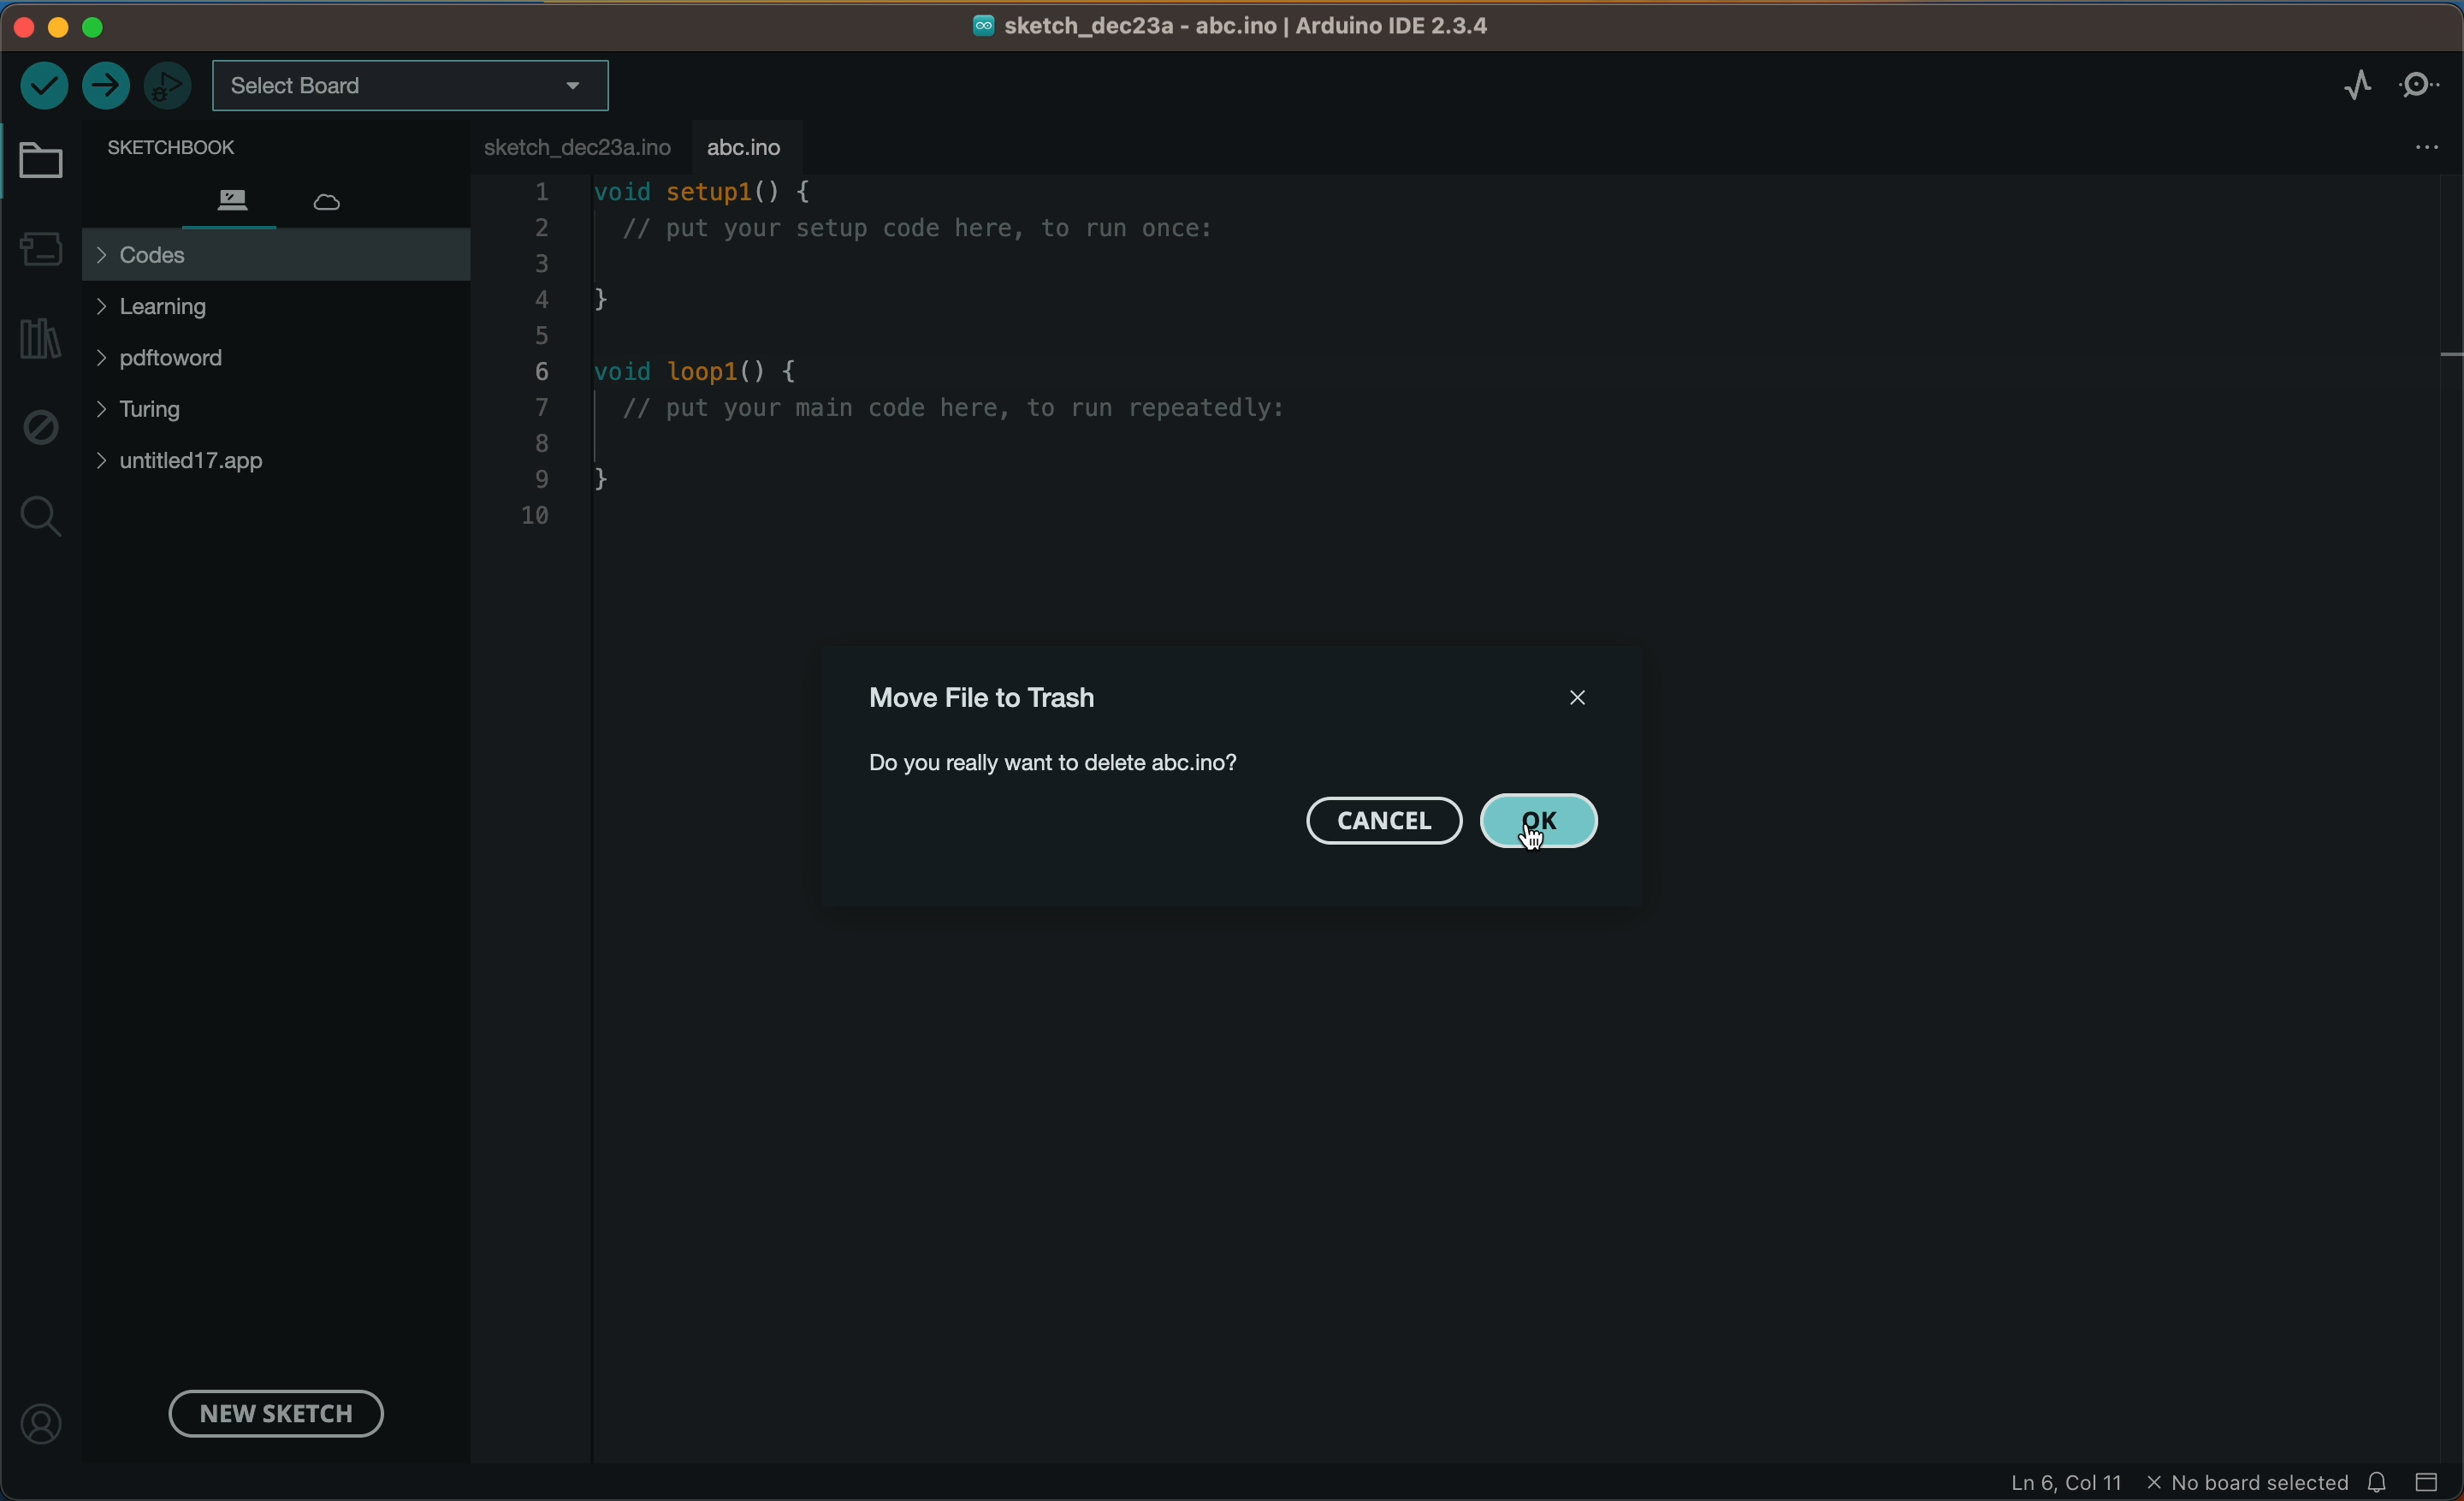 Image resolution: width=2464 pixels, height=1501 pixels. I want to click on close slide bar, so click(2432, 1482).